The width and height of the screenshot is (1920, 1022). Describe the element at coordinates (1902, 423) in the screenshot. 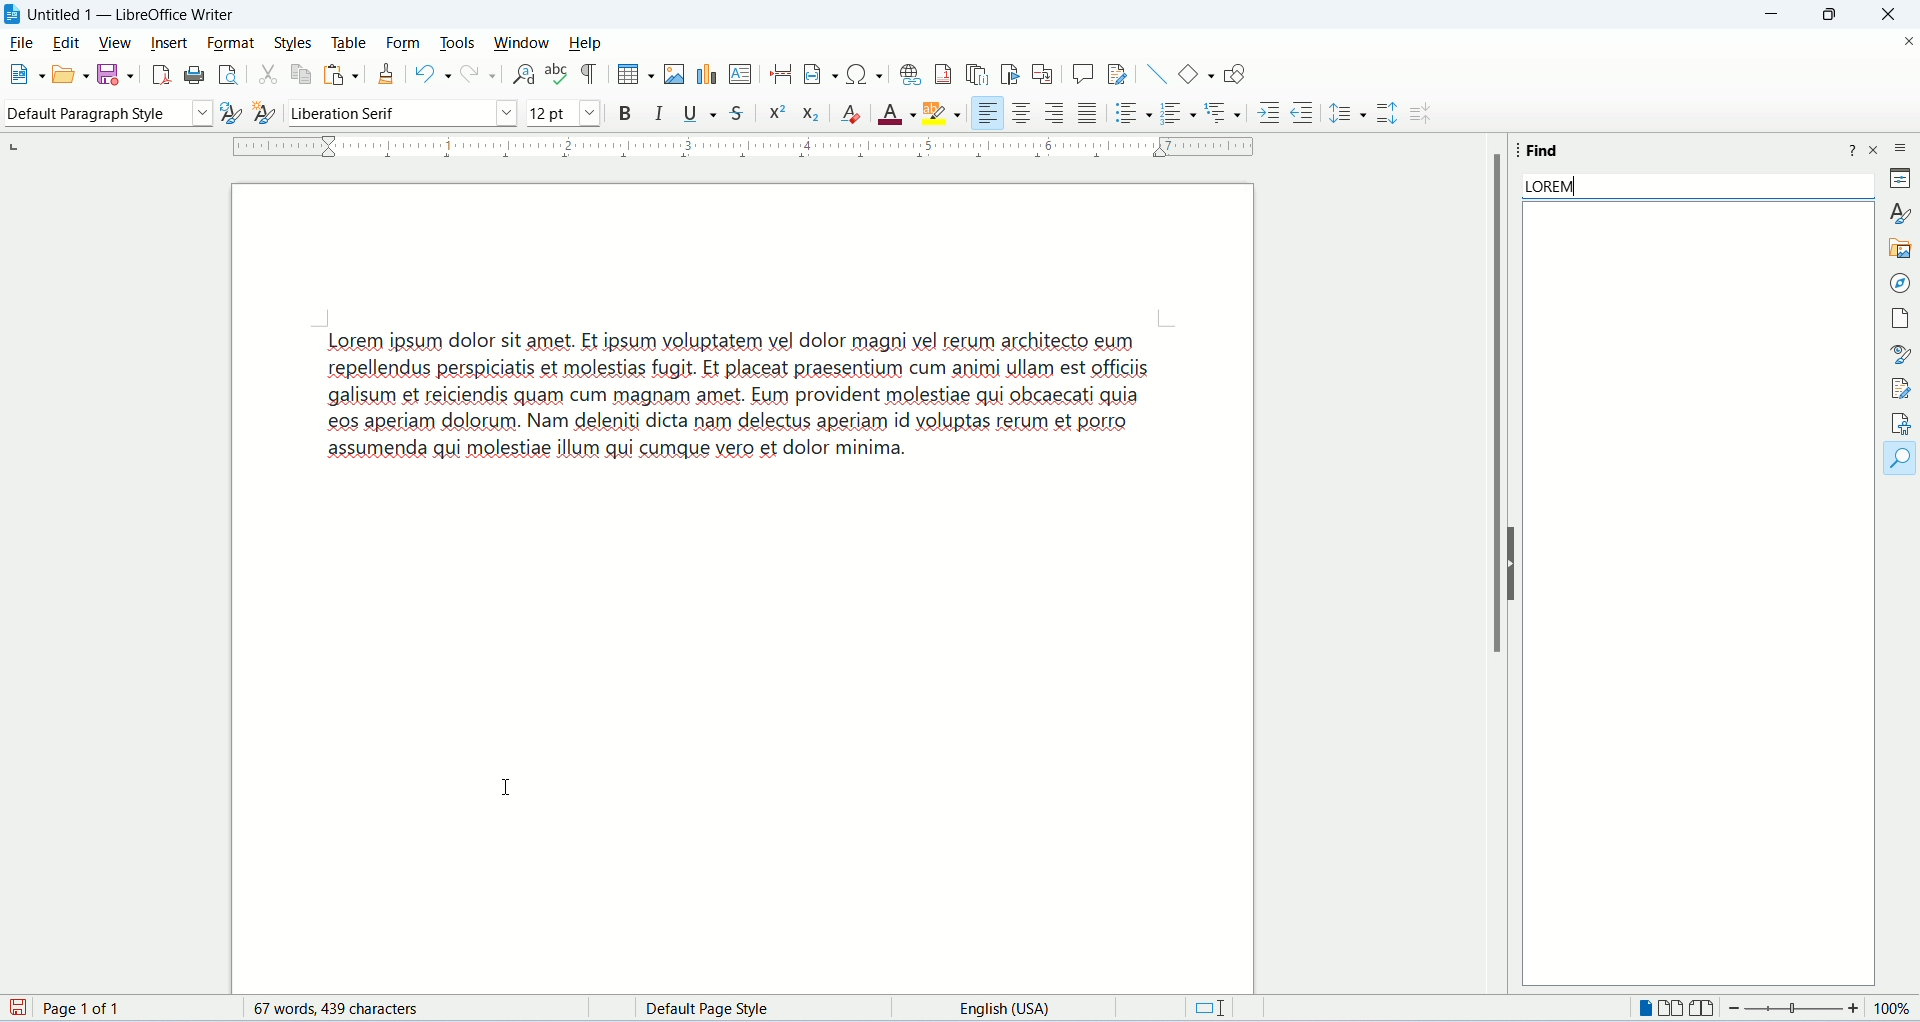

I see `accessibility check` at that location.